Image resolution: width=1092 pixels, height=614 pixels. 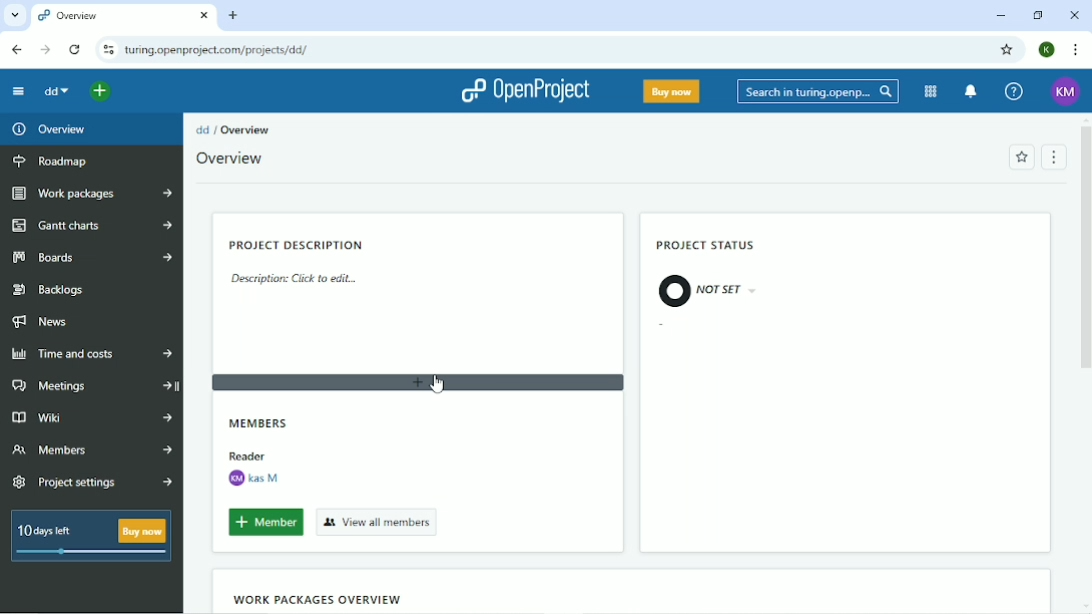 I want to click on Overview, so click(x=229, y=157).